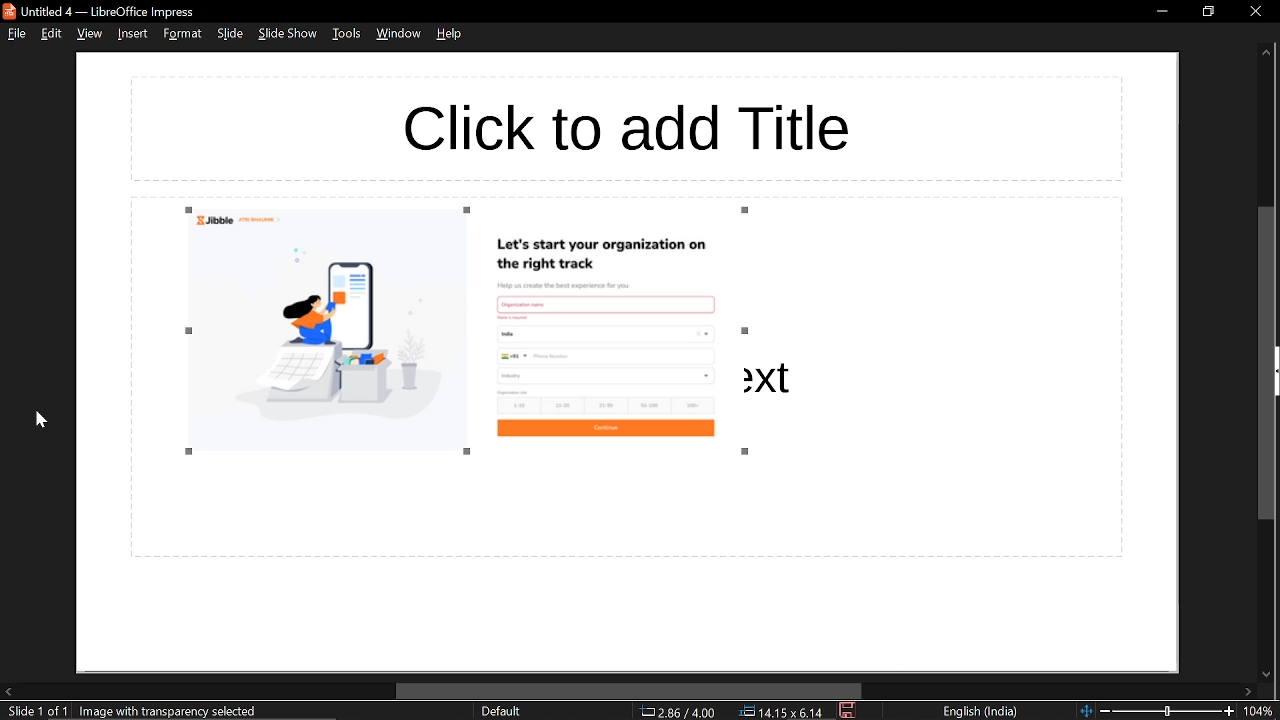 The height and width of the screenshot is (720, 1280). What do you see at coordinates (630, 691) in the screenshot?
I see `horizontal scrollbar` at bounding box center [630, 691].